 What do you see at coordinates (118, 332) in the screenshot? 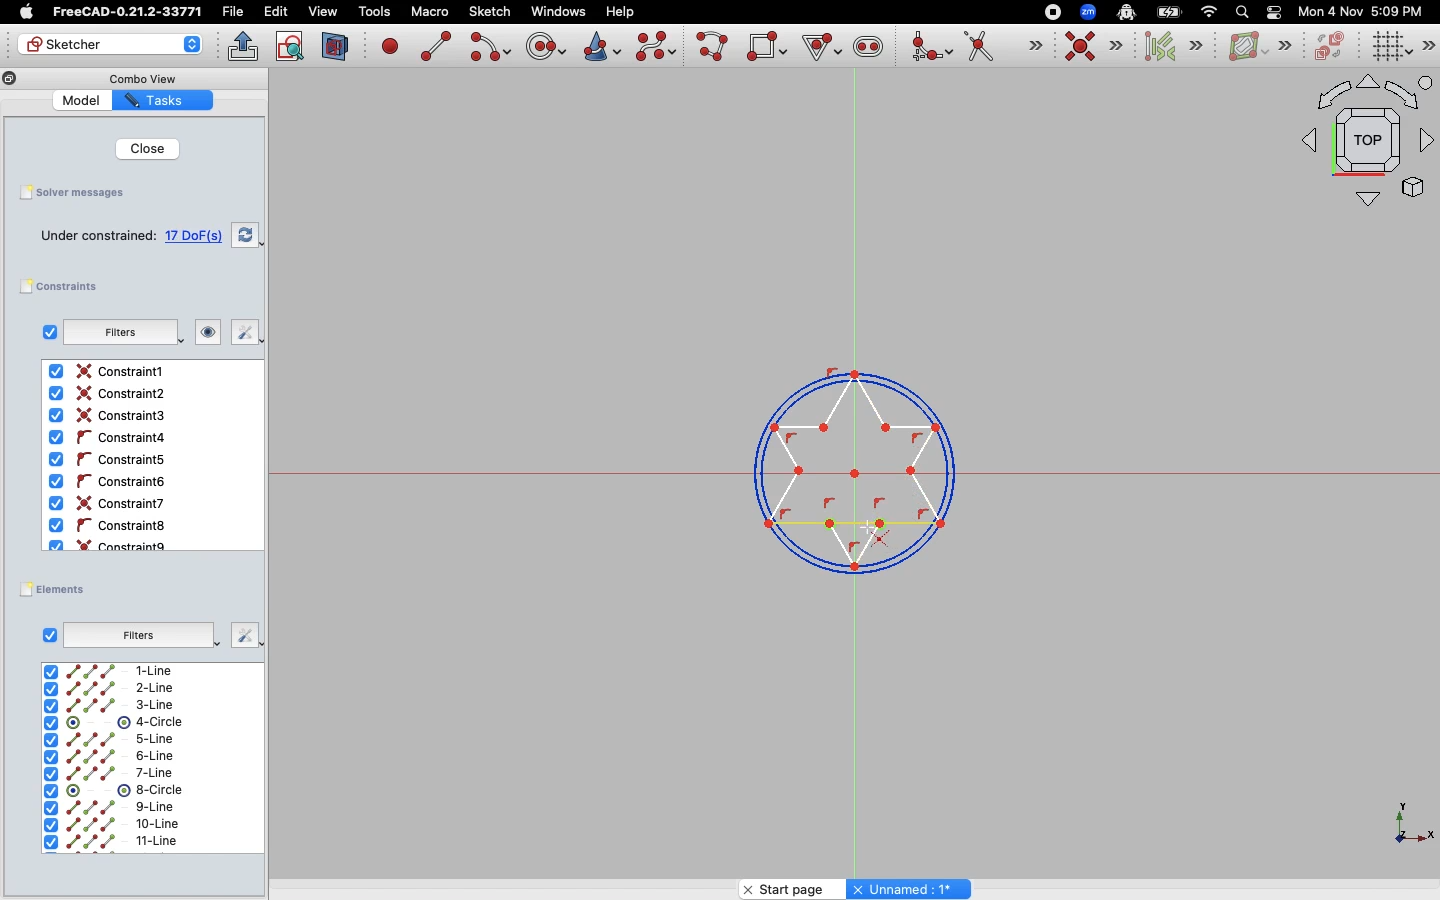
I see `Filters` at bounding box center [118, 332].